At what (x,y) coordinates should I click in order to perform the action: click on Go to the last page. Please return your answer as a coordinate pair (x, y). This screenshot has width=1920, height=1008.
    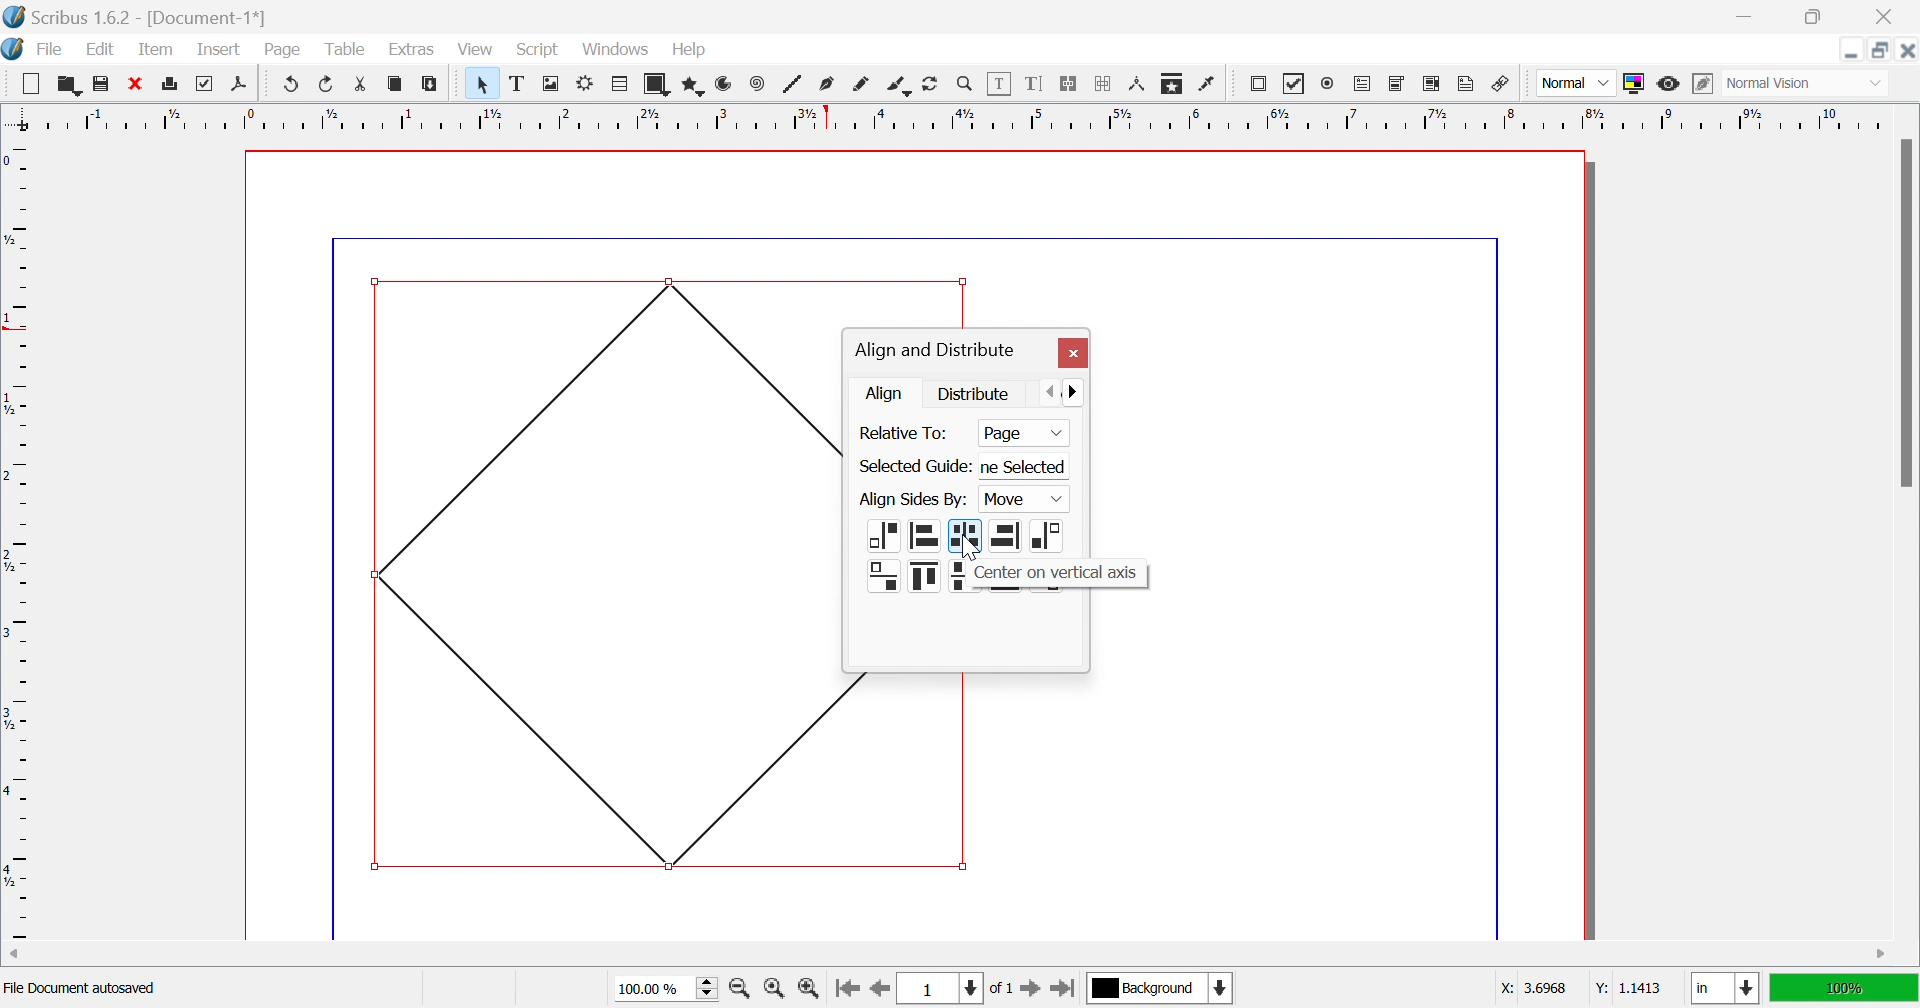
    Looking at the image, I should click on (1062, 992).